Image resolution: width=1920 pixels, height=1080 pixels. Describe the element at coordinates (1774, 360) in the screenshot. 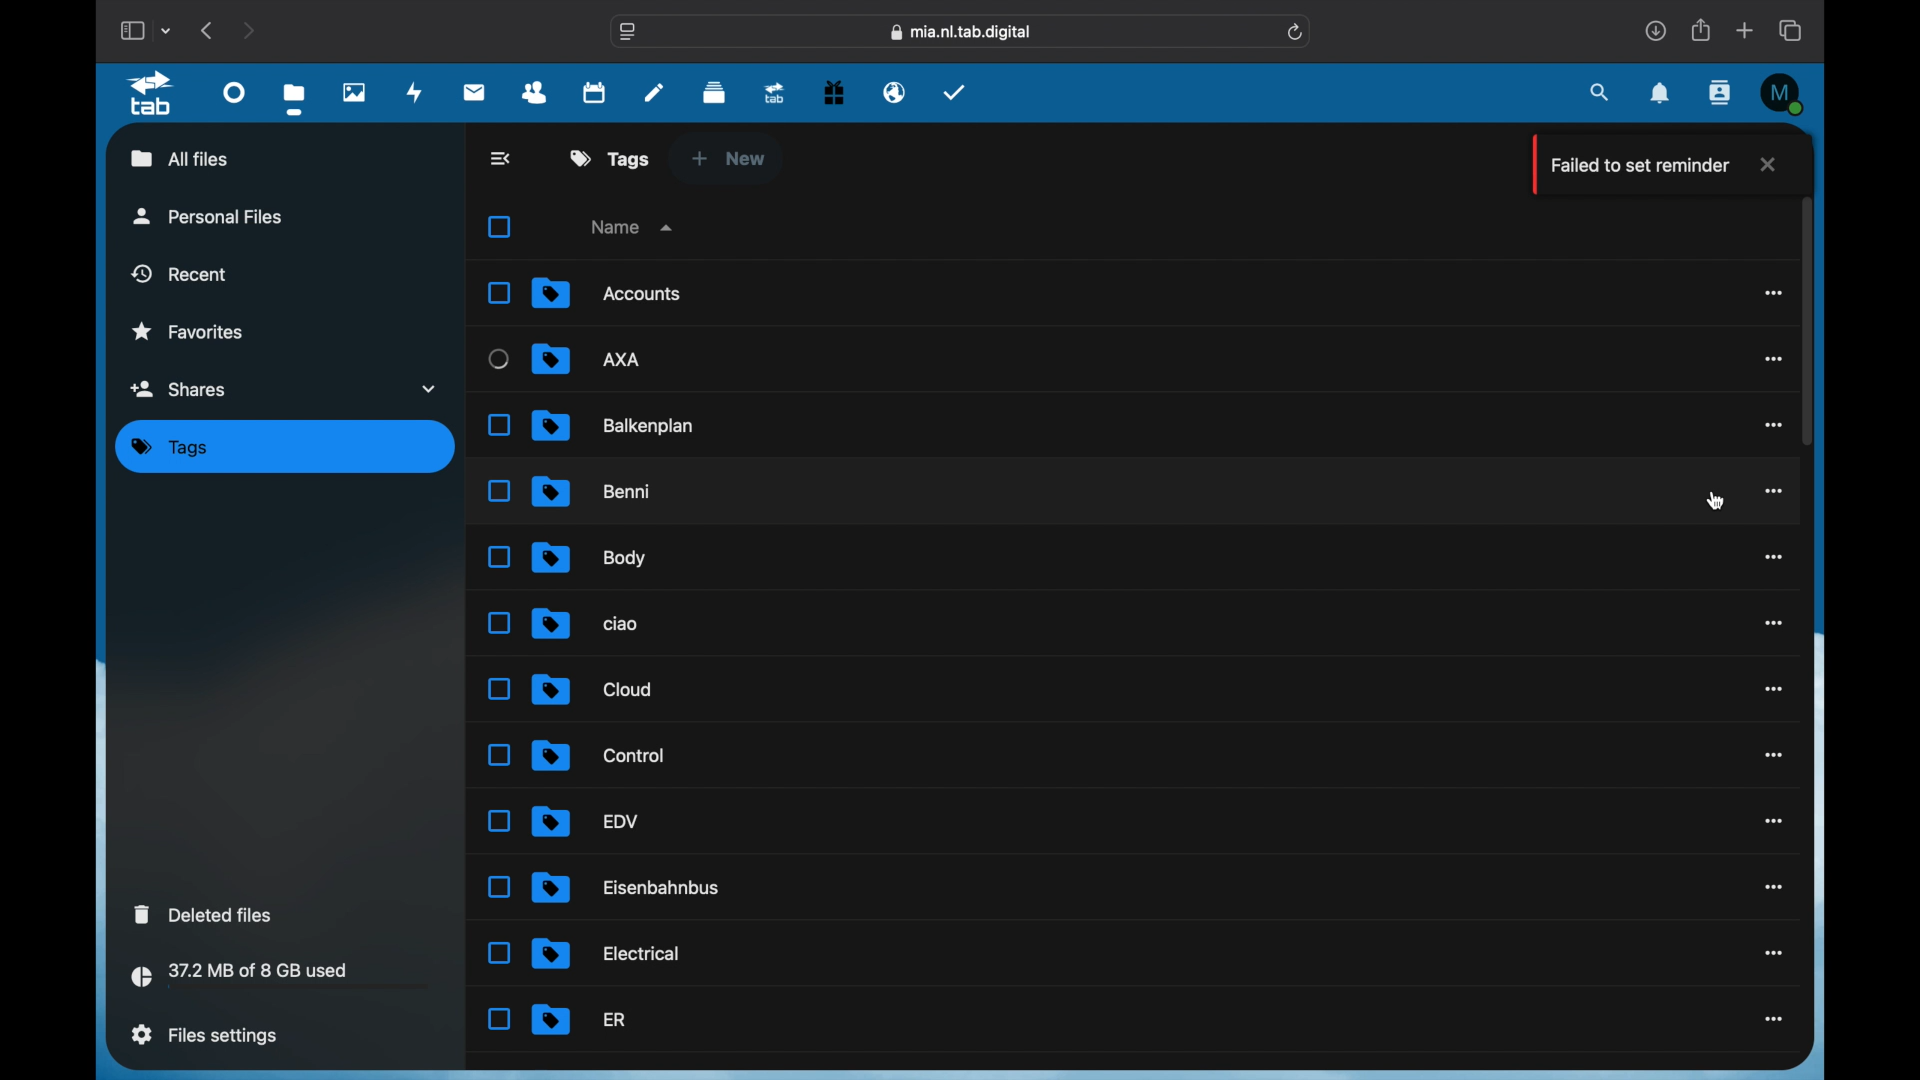

I see `more options` at that location.